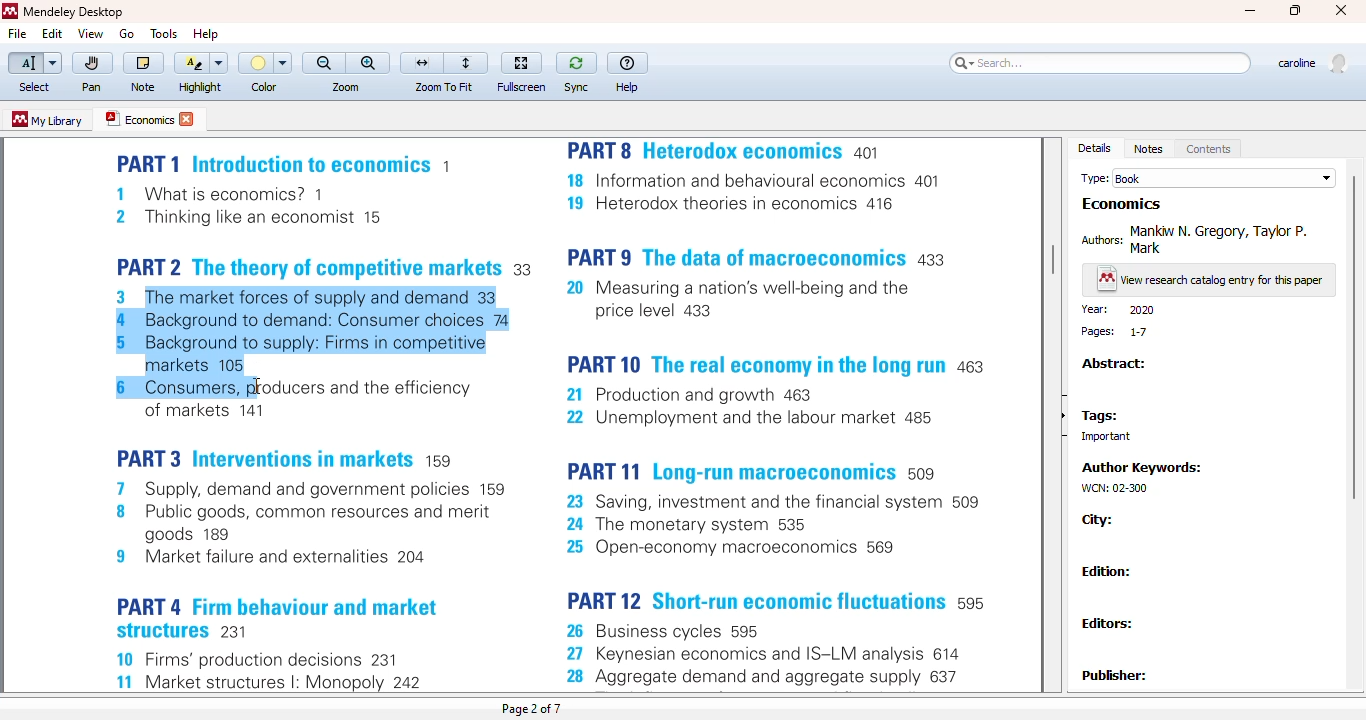 The image size is (1366, 720). Describe the element at coordinates (1251, 11) in the screenshot. I see `minimize` at that location.